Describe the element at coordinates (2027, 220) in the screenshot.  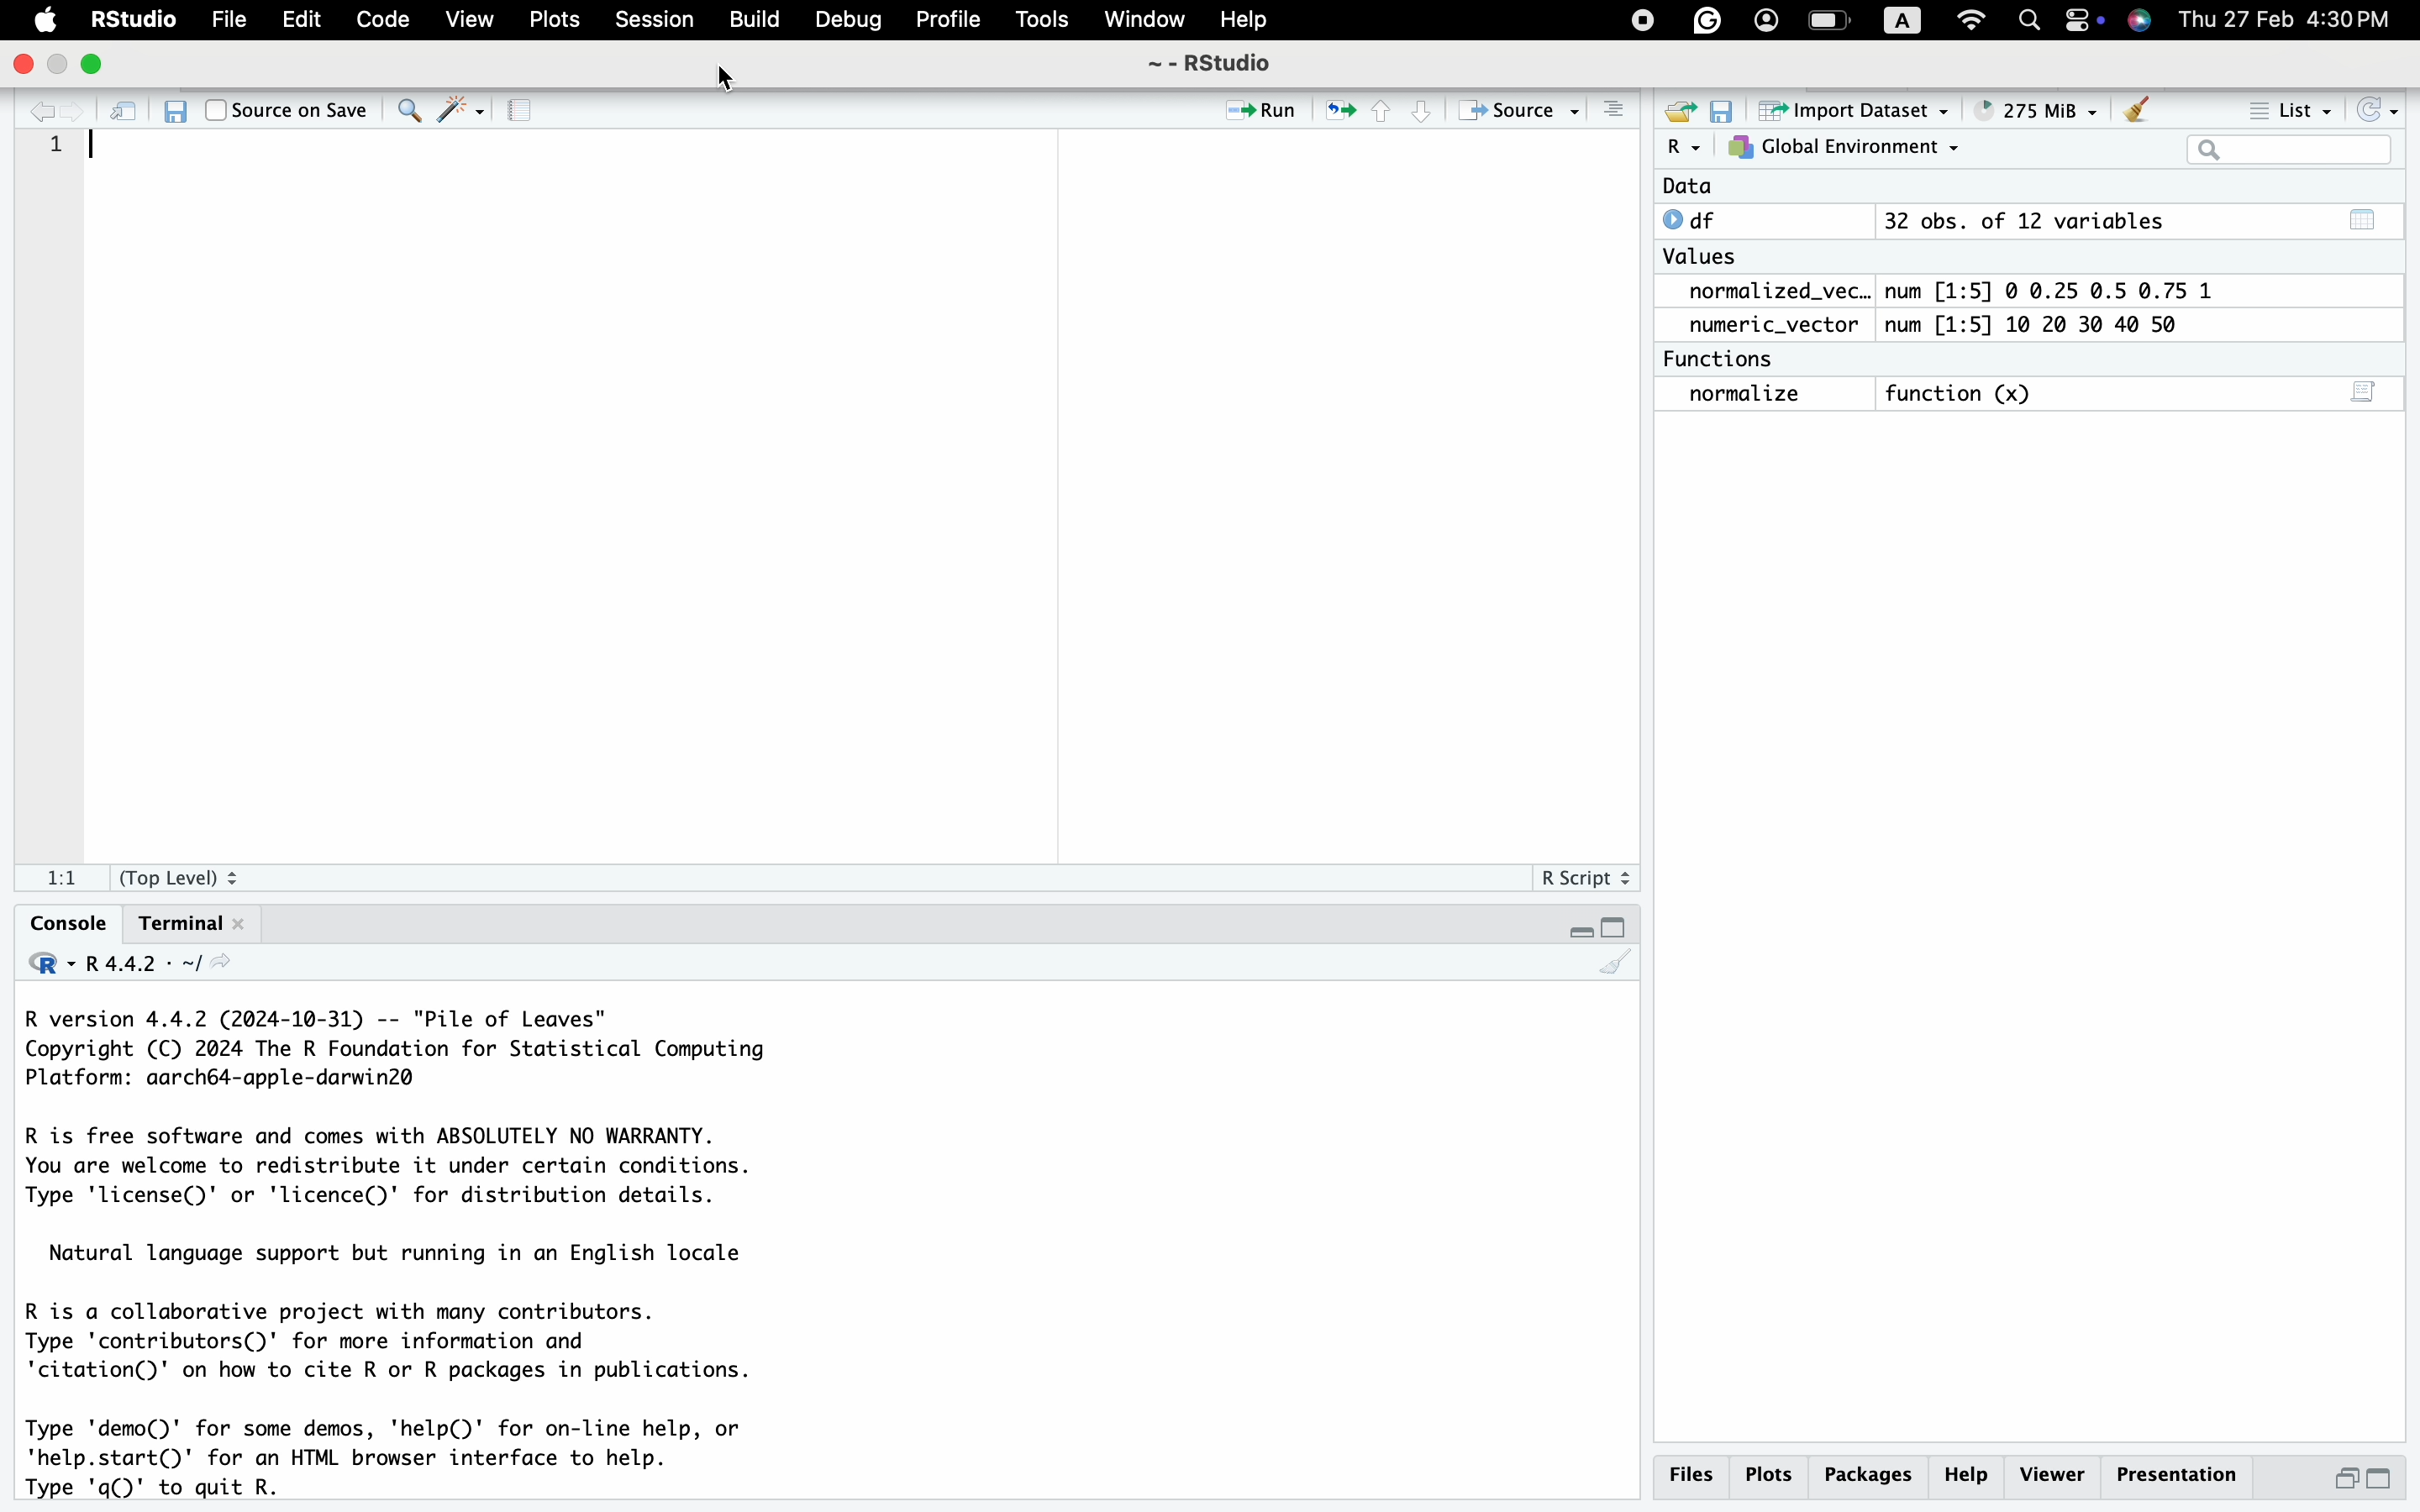
I see `32 obs. of 12 variables` at that location.